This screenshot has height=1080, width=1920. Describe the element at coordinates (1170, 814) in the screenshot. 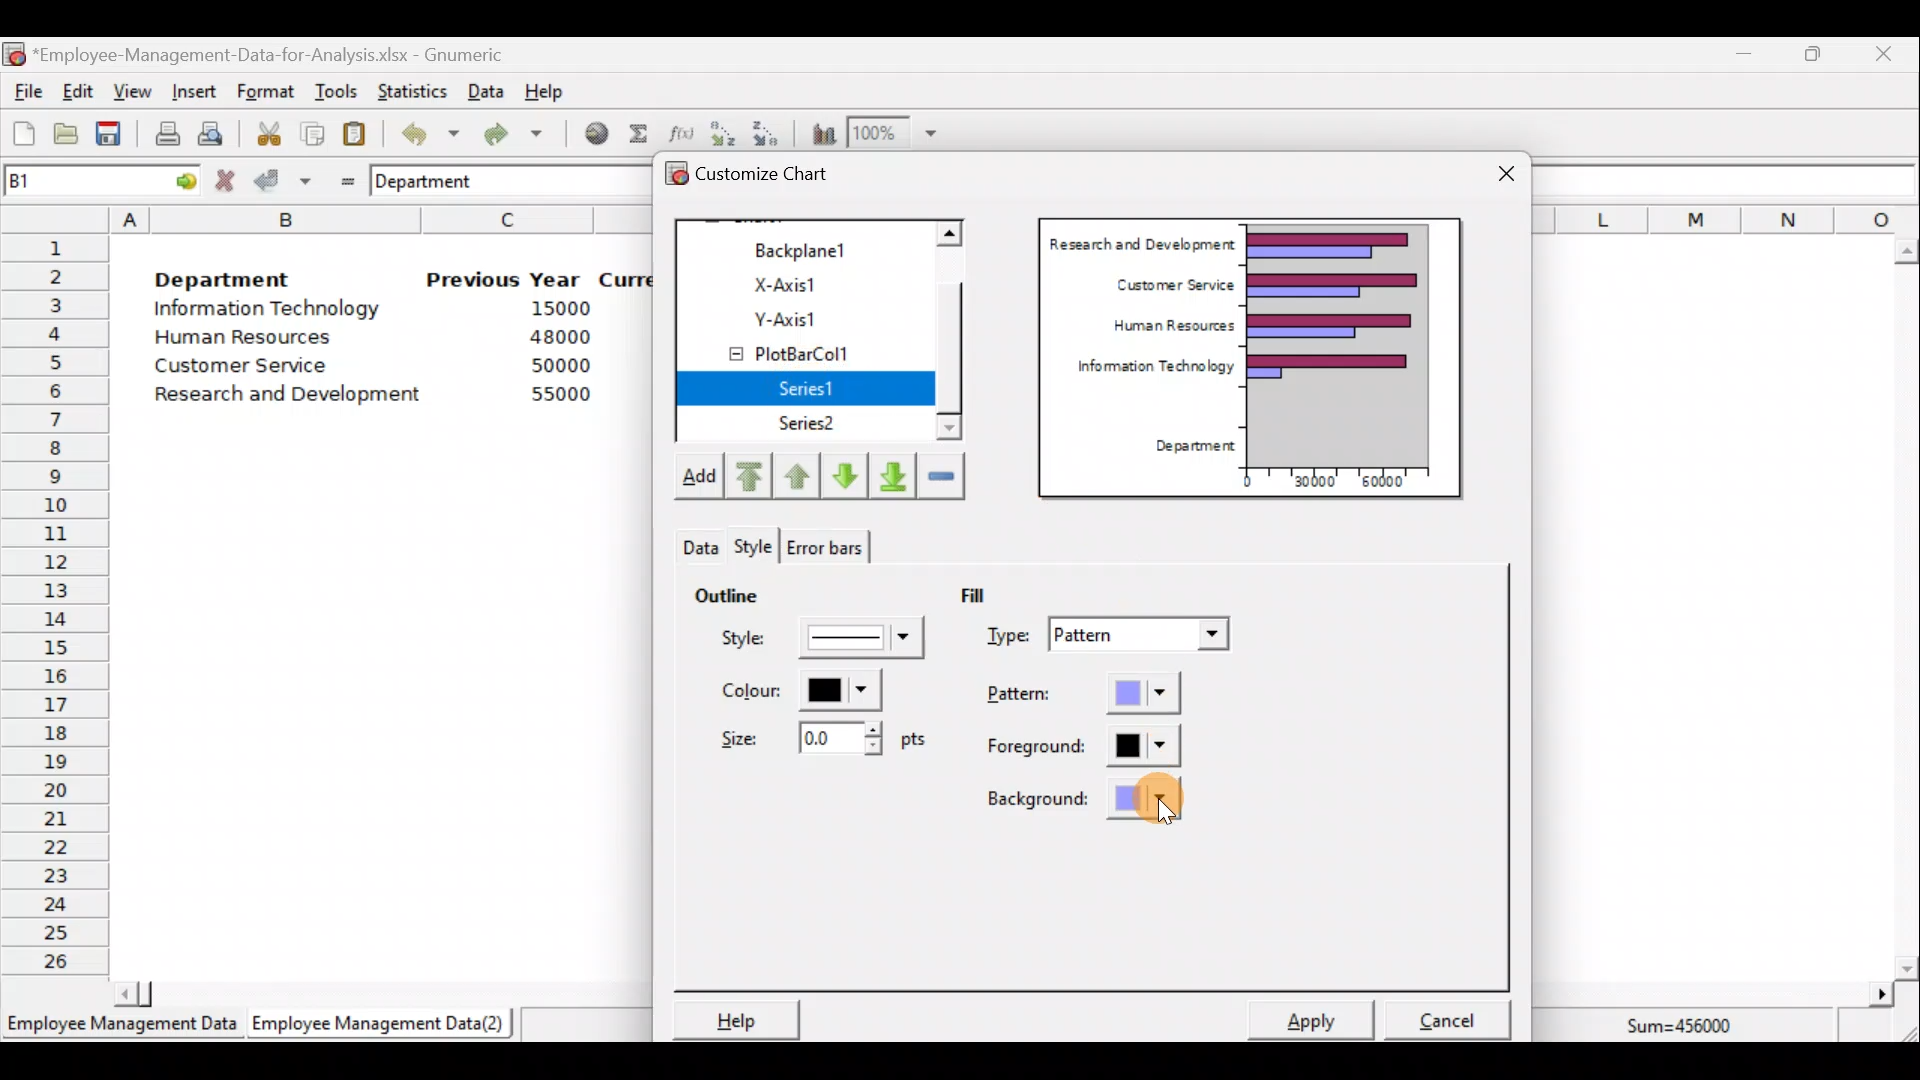

I see `Cursor on background` at that location.